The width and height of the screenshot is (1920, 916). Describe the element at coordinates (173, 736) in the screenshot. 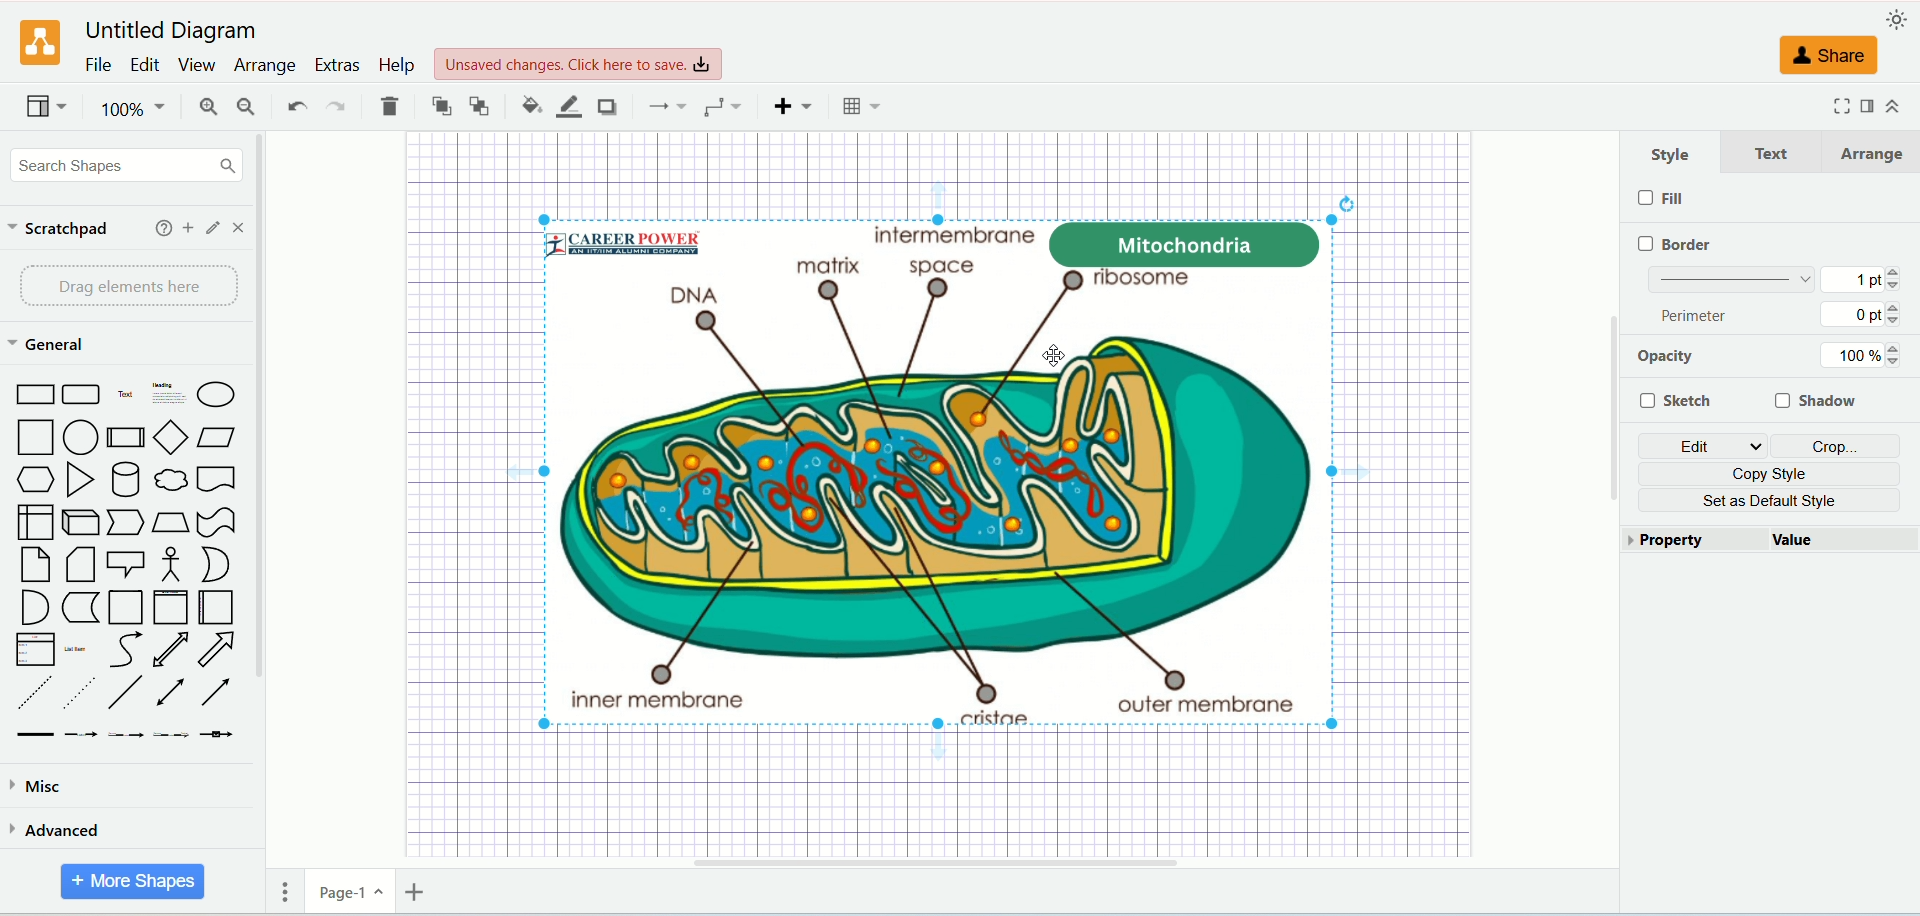

I see `Connector with 3 Labels` at that location.